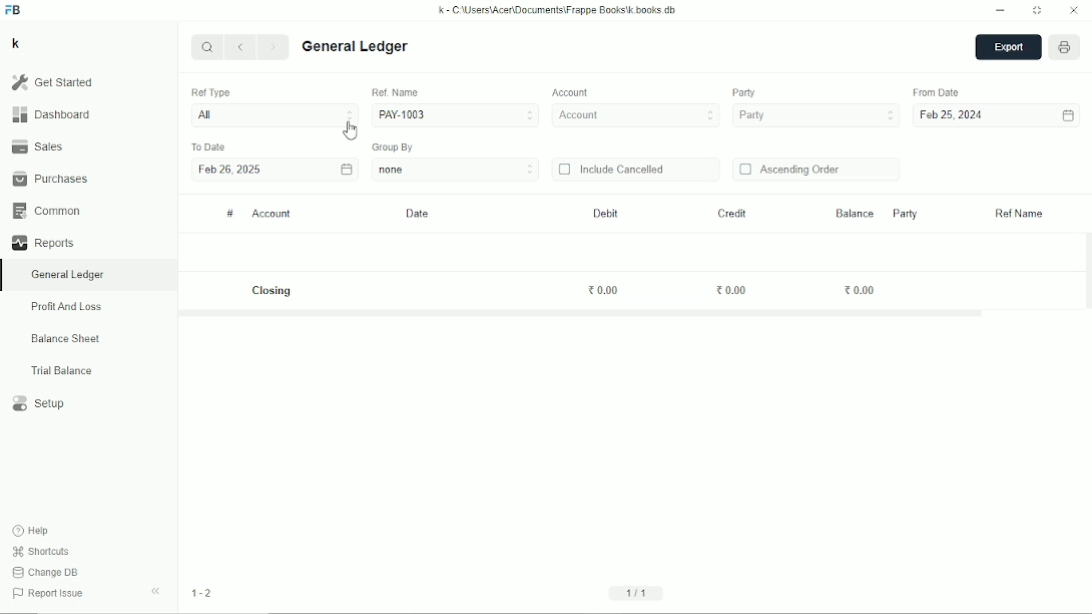 The image size is (1092, 614). What do you see at coordinates (582, 314) in the screenshot?
I see `Horizontal scrollbar` at bounding box center [582, 314].